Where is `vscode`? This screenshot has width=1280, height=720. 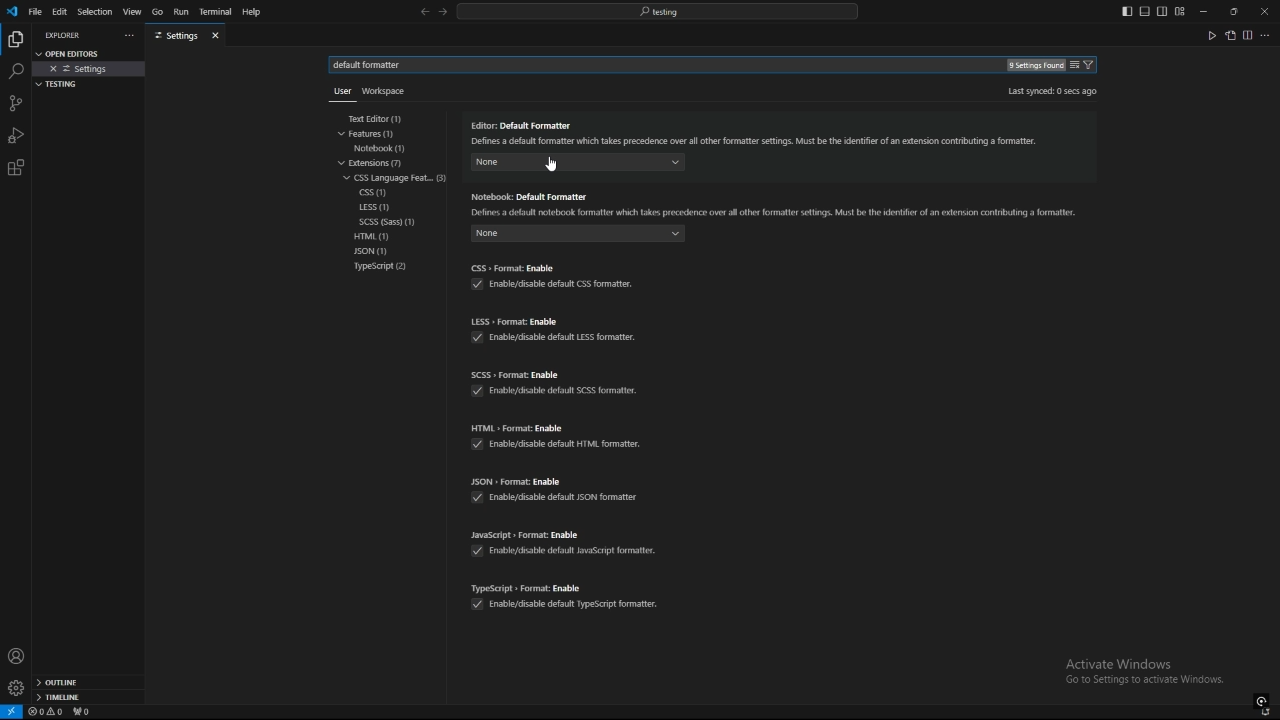 vscode is located at coordinates (11, 12).